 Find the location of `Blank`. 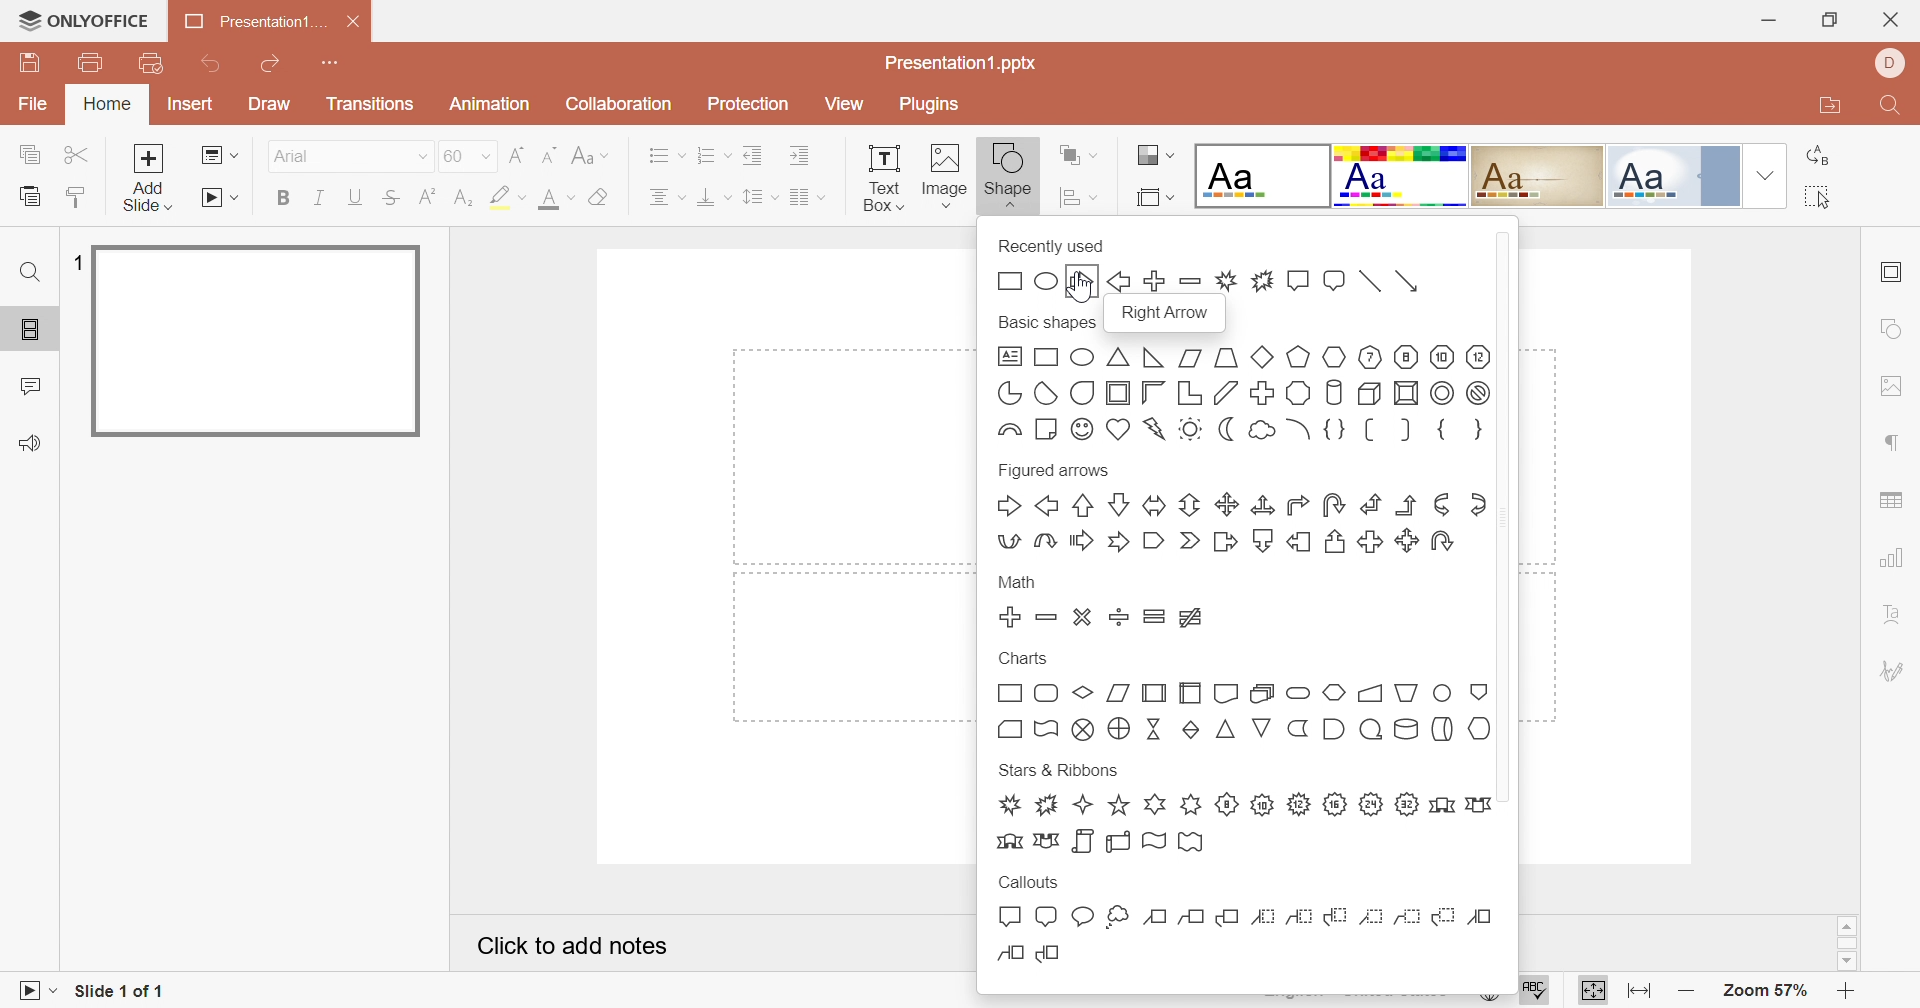

Blank is located at coordinates (1260, 174).